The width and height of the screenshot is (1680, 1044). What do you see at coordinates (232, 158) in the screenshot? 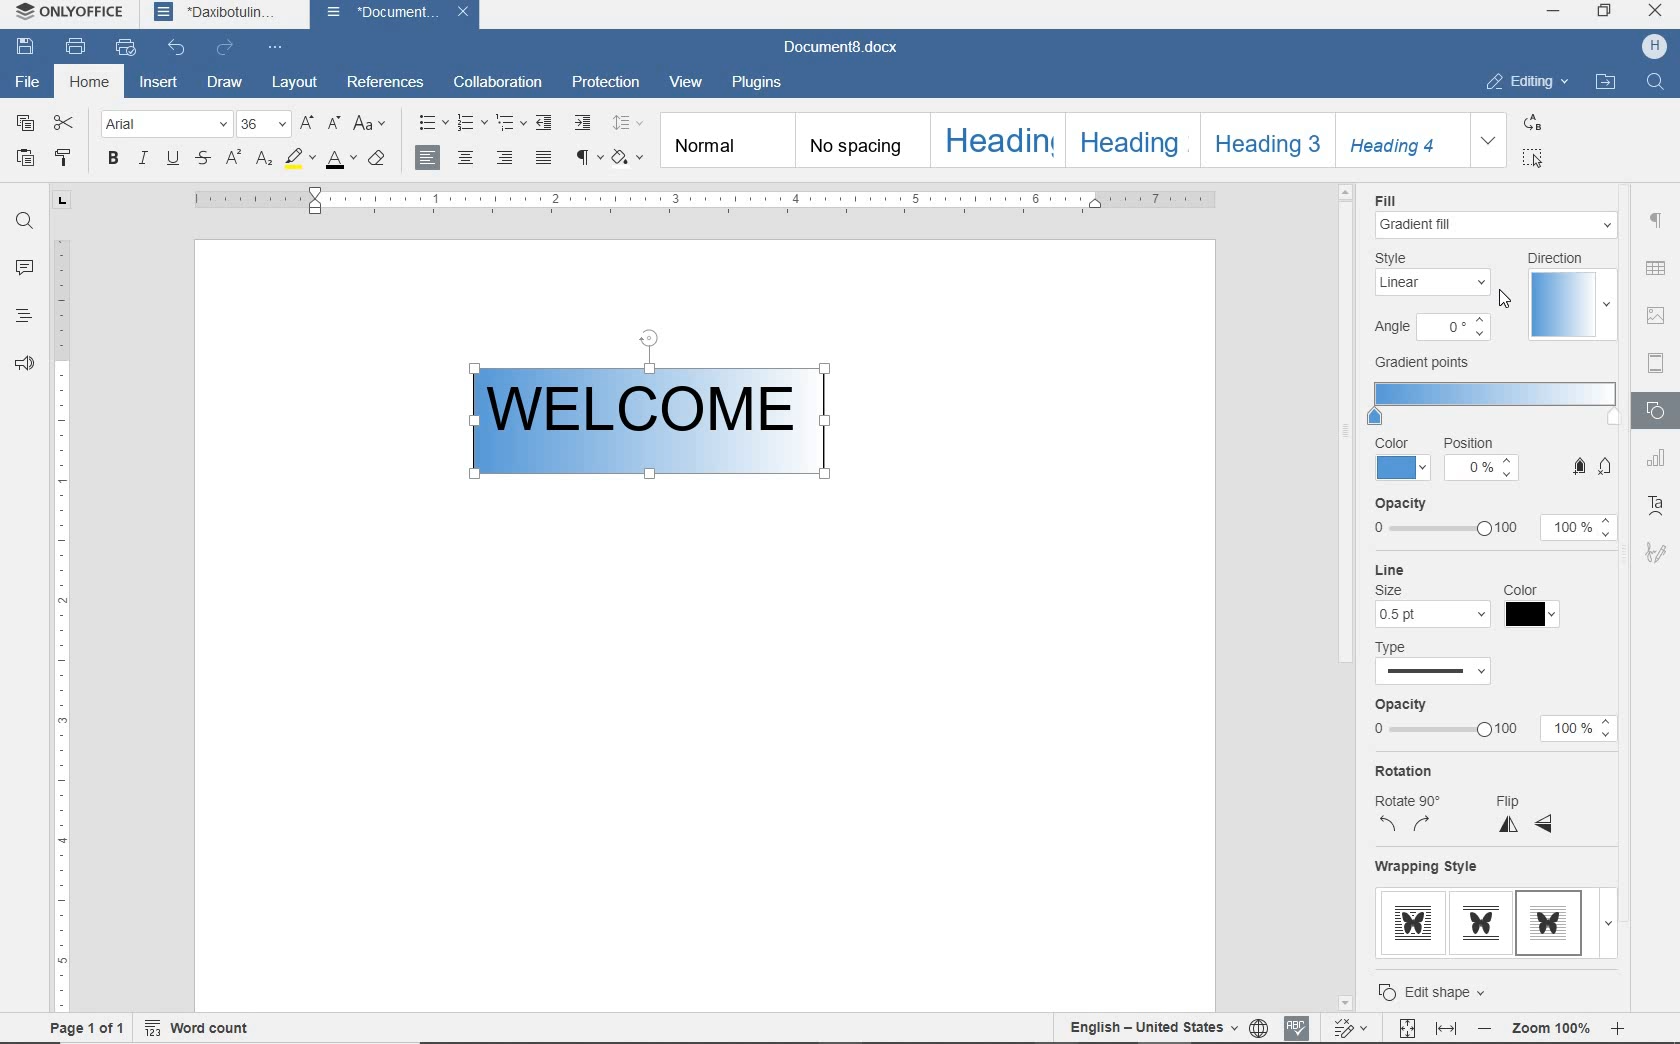
I see `SUPERSCRIPT` at bounding box center [232, 158].